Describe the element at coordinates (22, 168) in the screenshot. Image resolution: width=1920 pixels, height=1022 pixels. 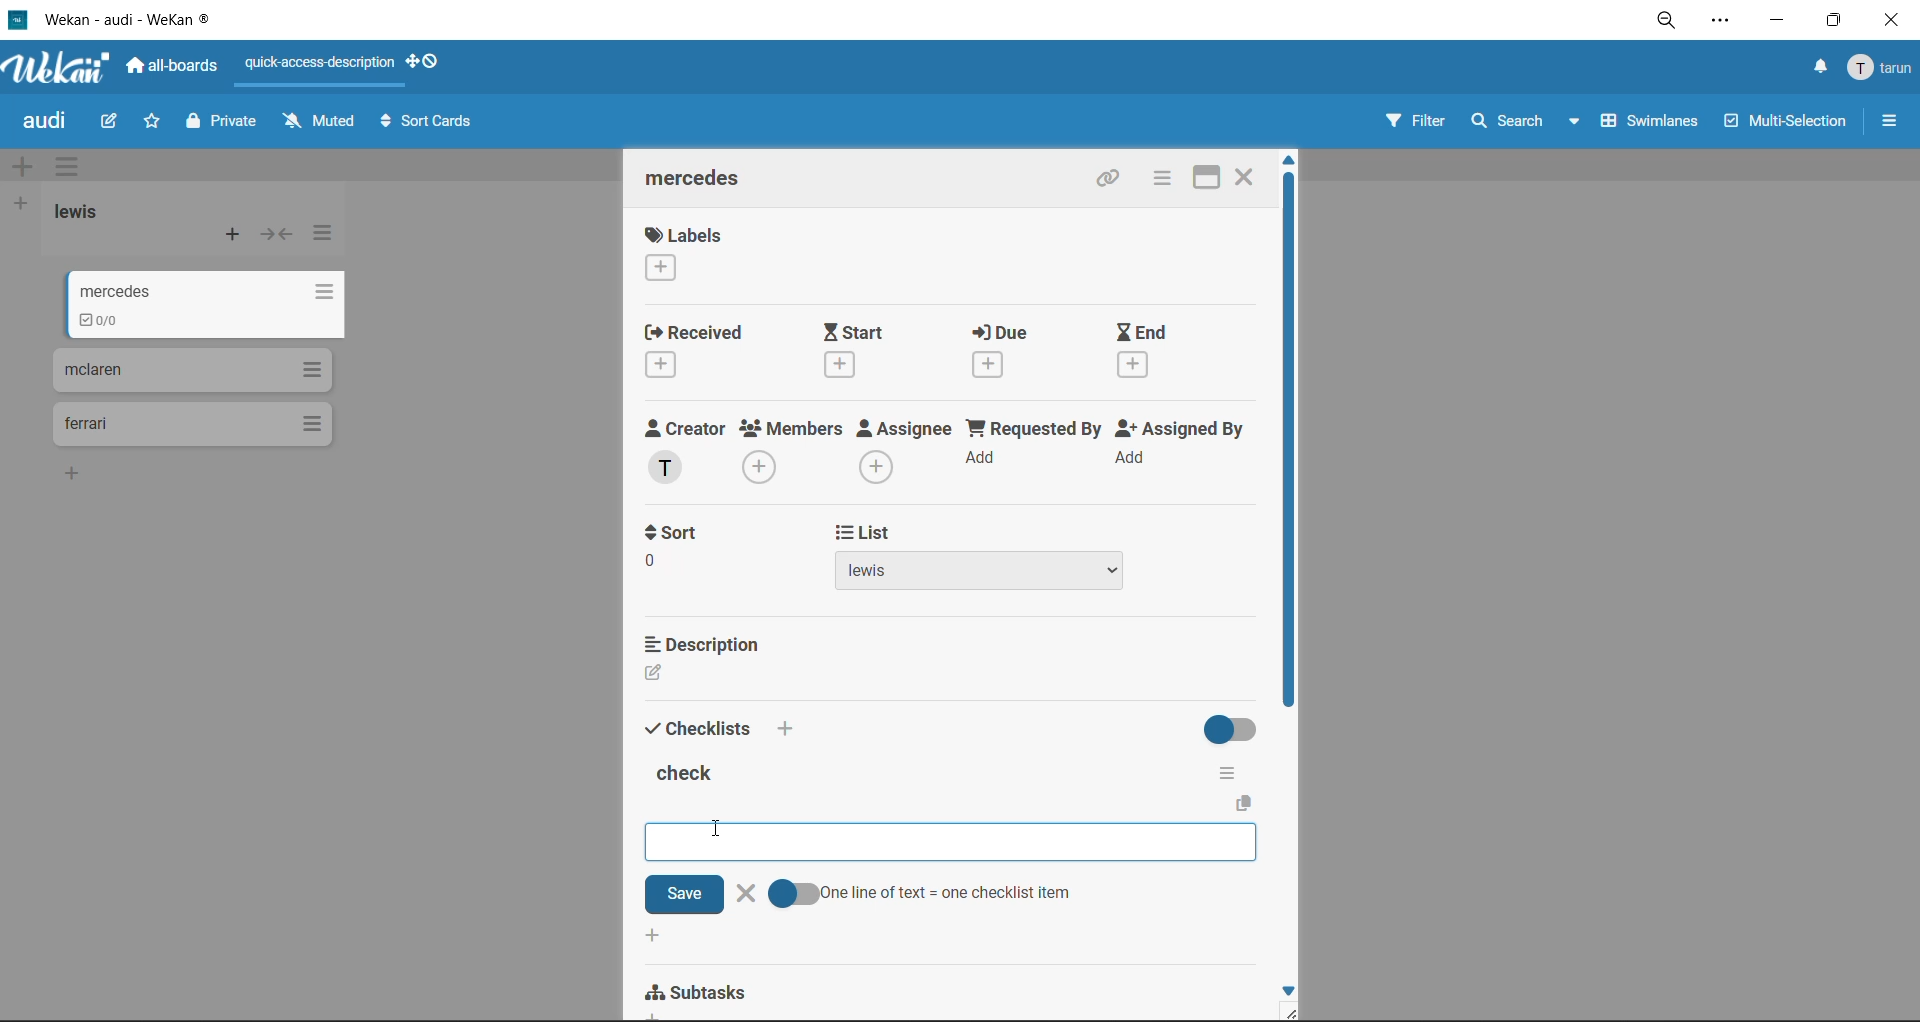
I see `add swimlane` at that location.